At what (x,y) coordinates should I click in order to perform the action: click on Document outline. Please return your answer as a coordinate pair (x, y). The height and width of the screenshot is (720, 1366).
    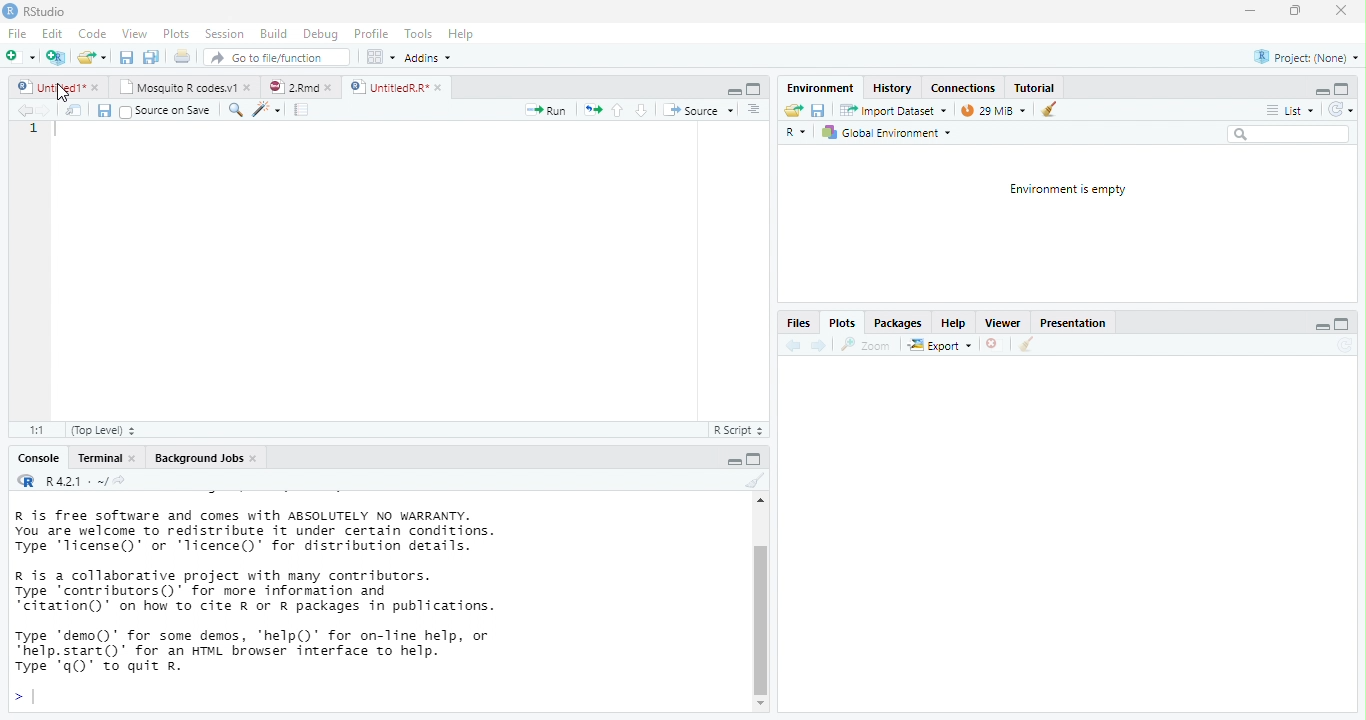
    Looking at the image, I should click on (755, 110).